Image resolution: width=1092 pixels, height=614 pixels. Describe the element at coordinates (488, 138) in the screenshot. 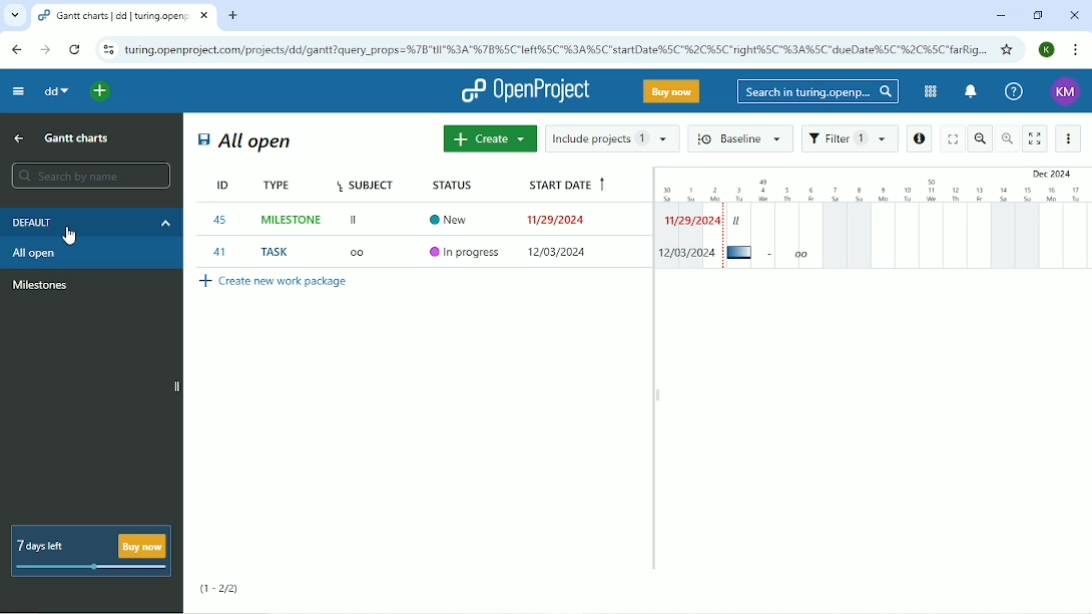

I see `Create` at that location.